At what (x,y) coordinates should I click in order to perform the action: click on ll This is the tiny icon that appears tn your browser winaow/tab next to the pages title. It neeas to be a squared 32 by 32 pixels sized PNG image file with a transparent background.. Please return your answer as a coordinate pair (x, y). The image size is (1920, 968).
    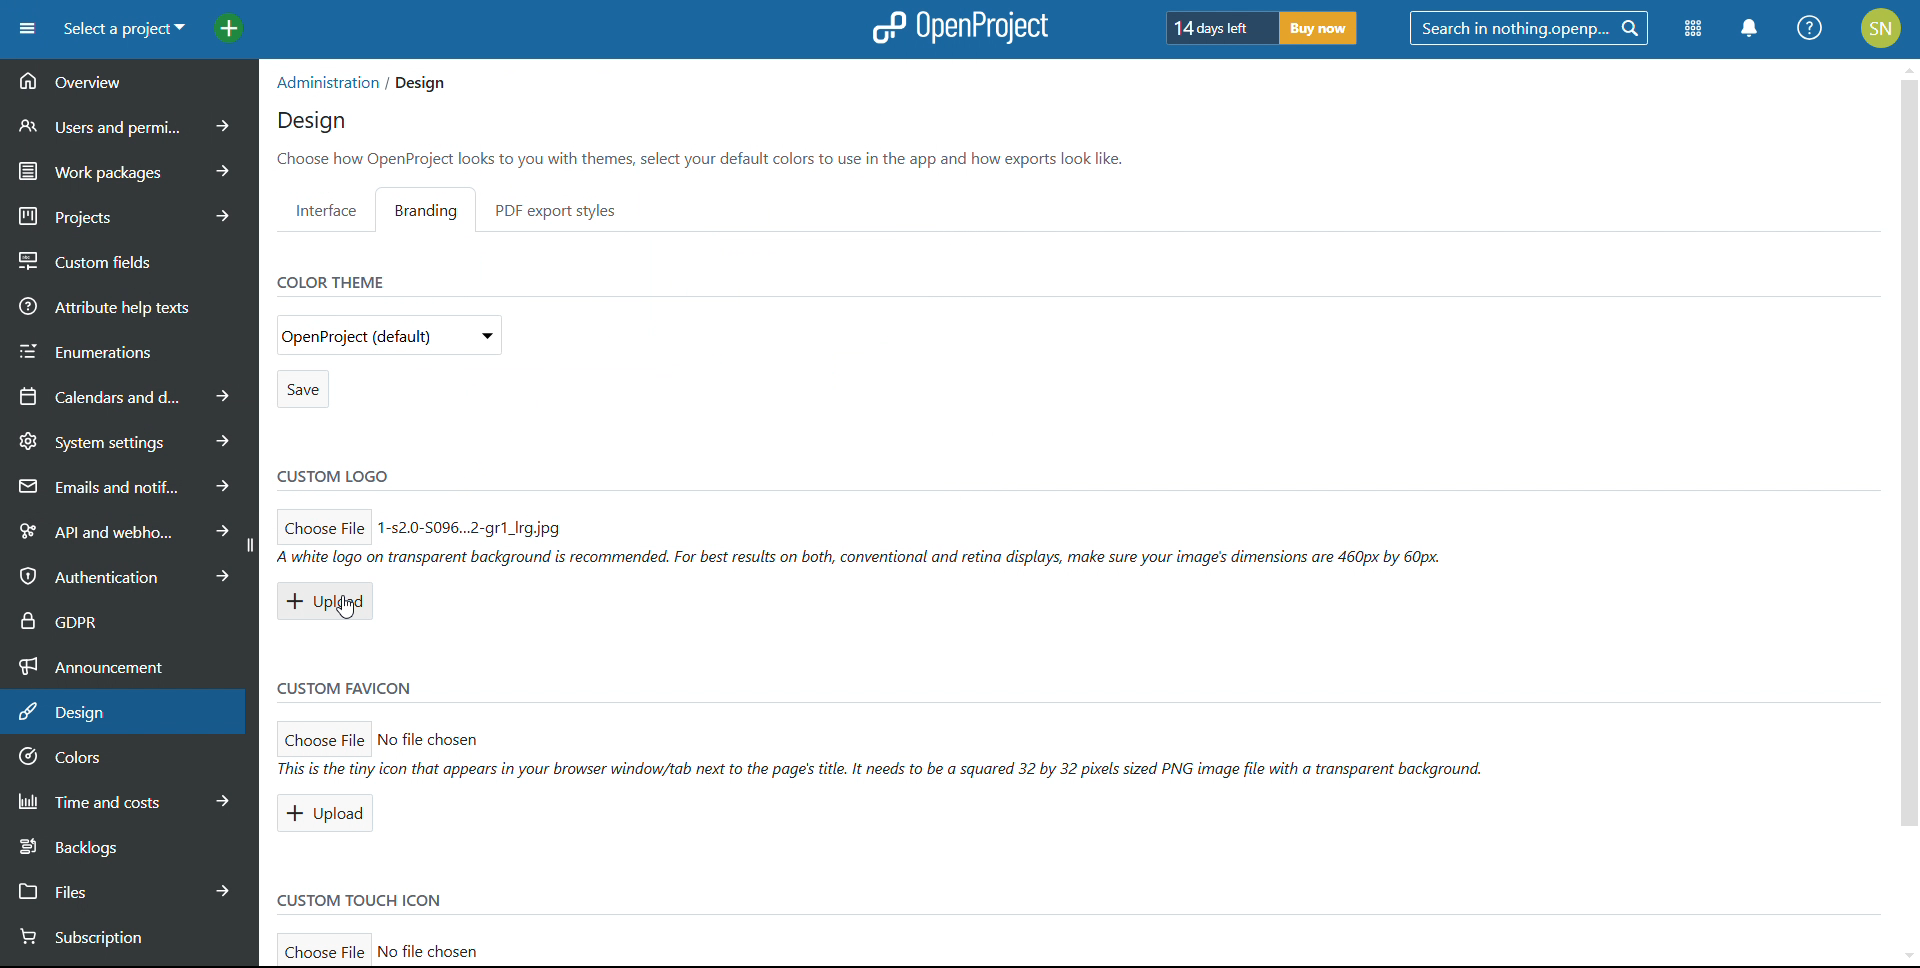
    Looking at the image, I should click on (890, 770).